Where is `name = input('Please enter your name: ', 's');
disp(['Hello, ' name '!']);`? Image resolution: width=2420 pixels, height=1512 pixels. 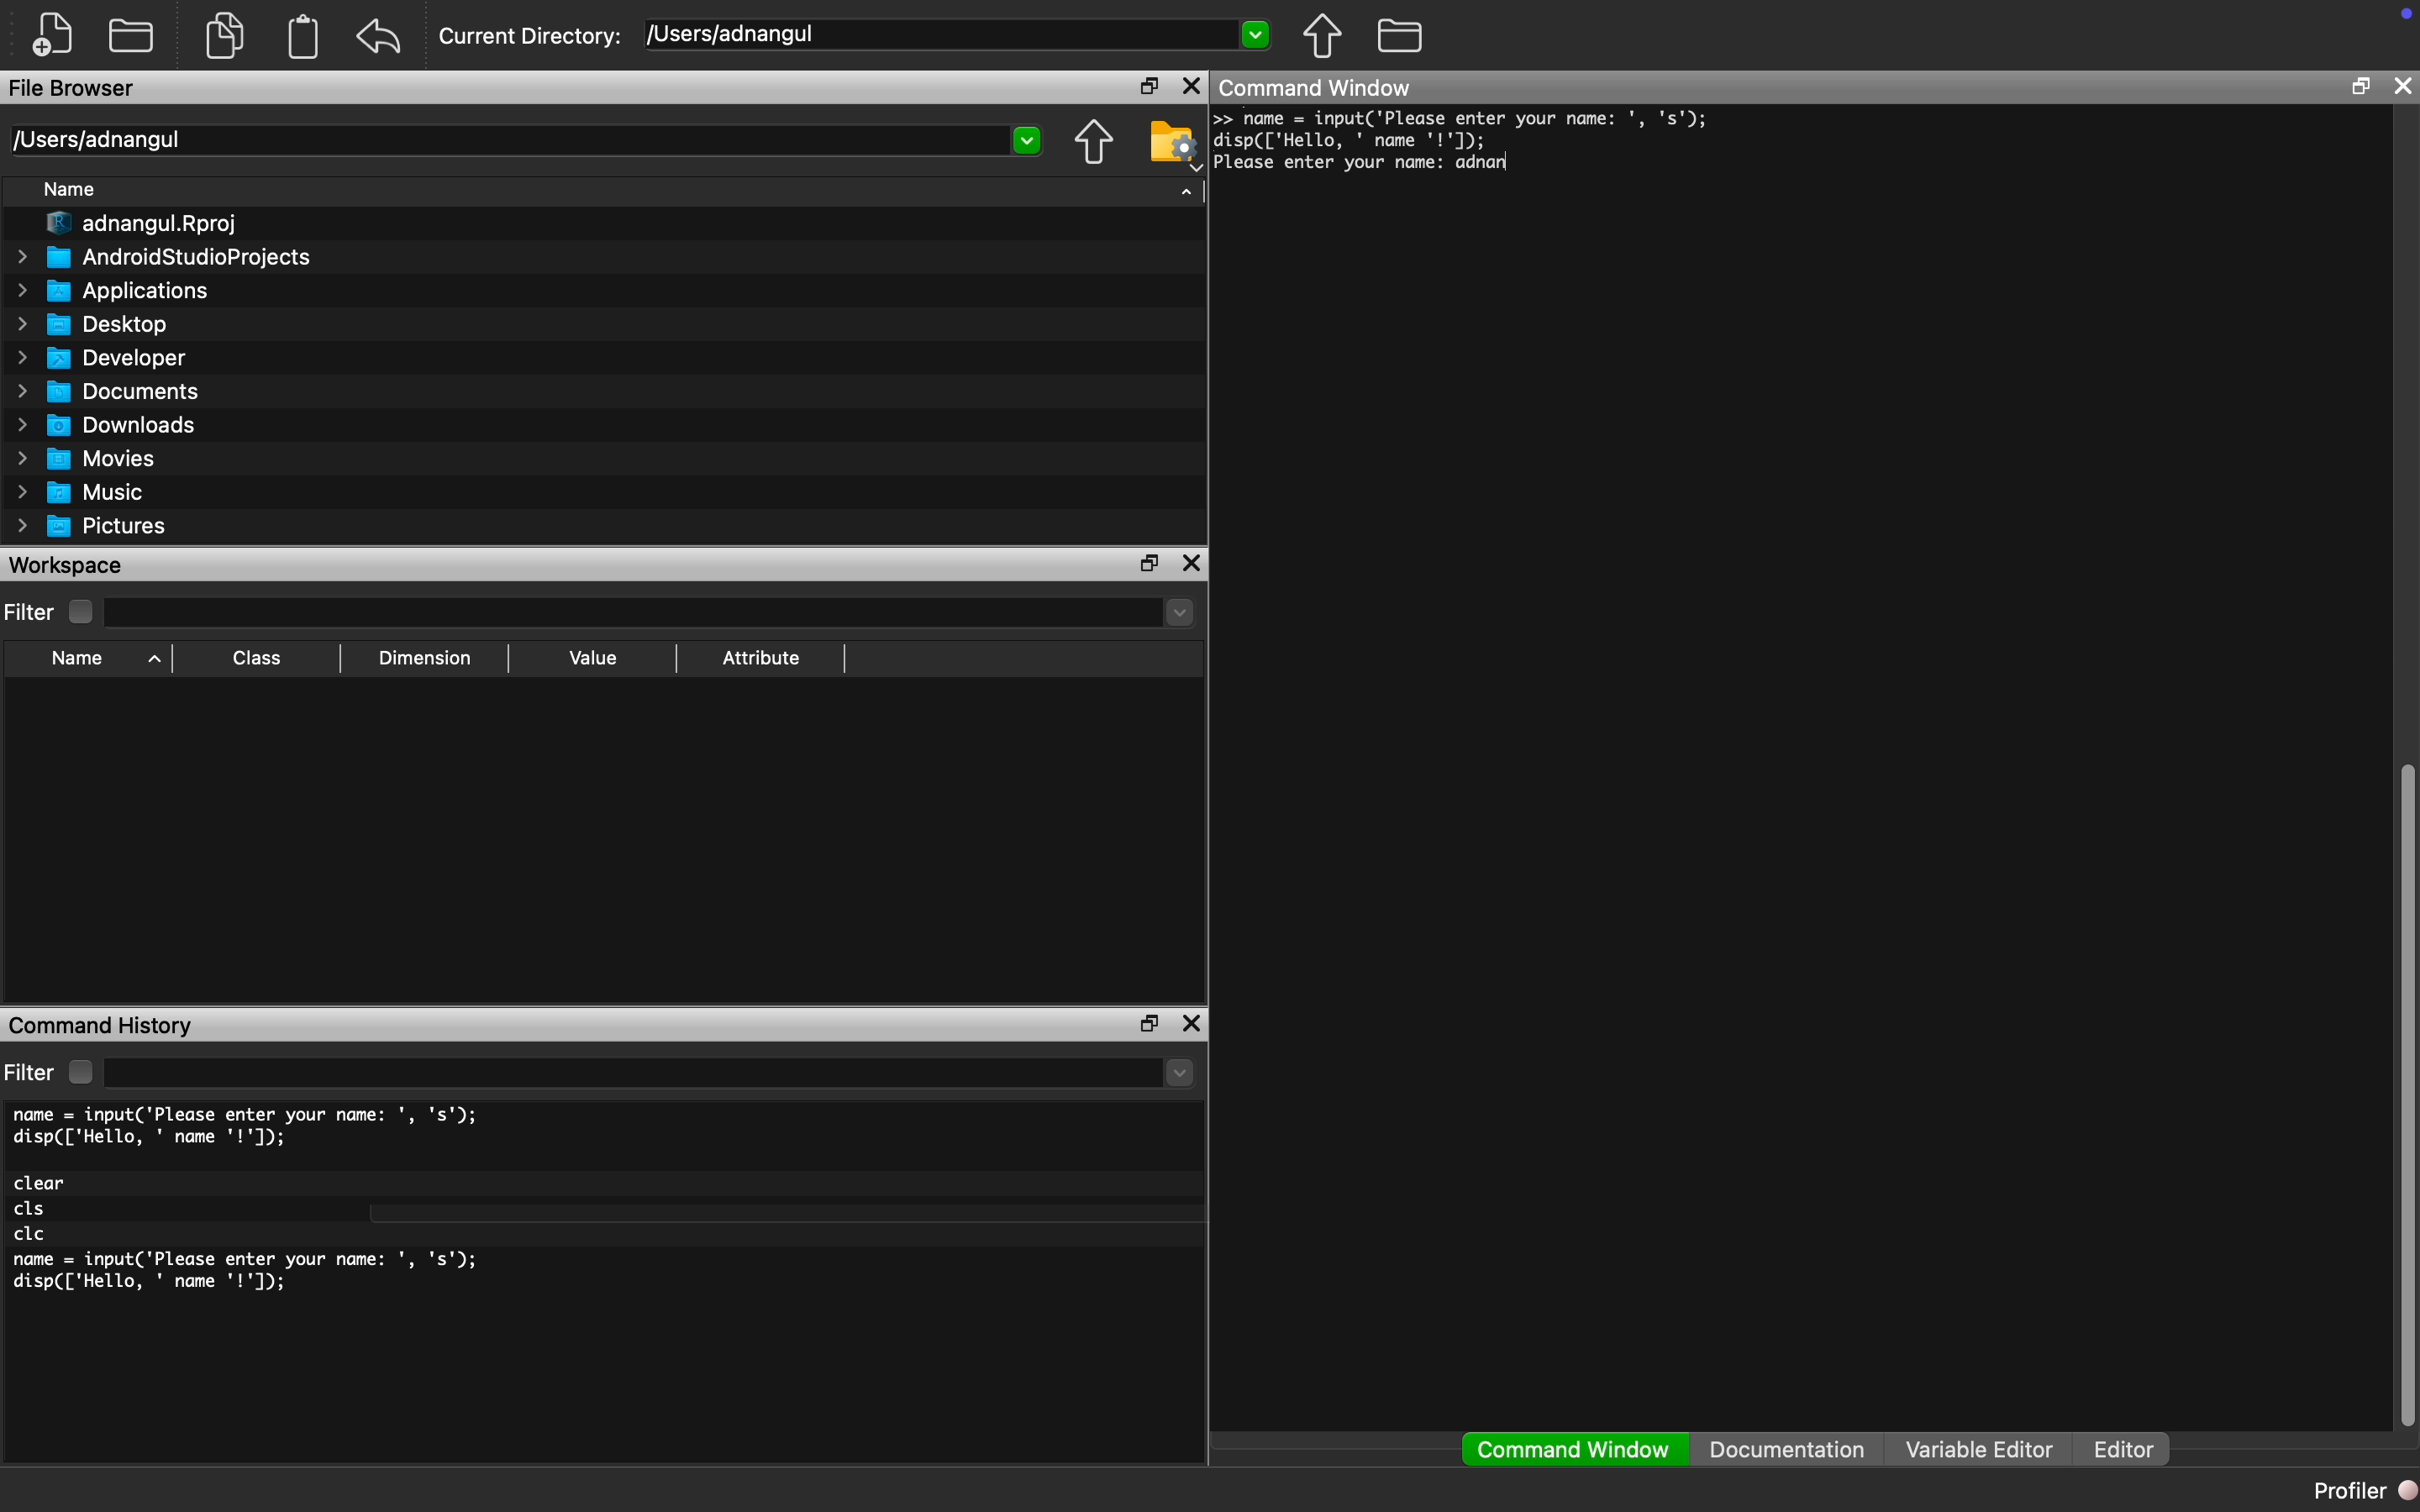
name = input('Please enter your name: ', 's');
disp(['Hello, ' name '!']); is located at coordinates (251, 1127).